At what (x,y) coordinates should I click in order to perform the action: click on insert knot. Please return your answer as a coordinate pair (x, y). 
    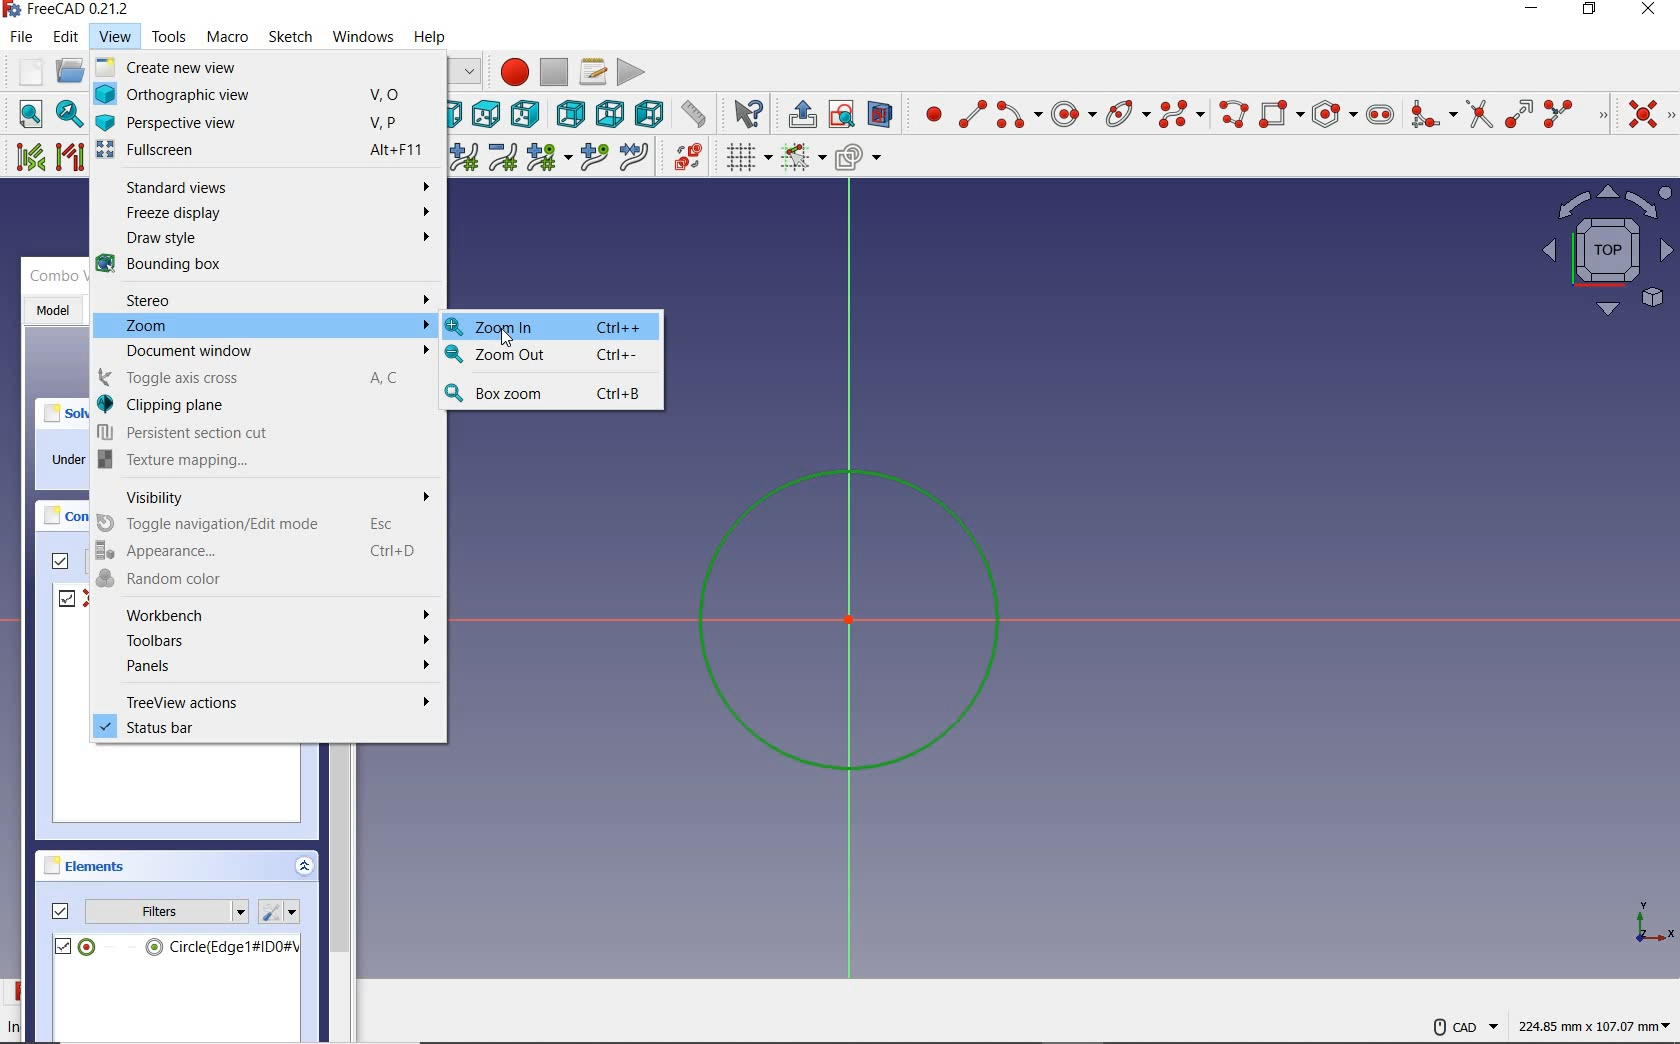
    Looking at the image, I should click on (592, 155).